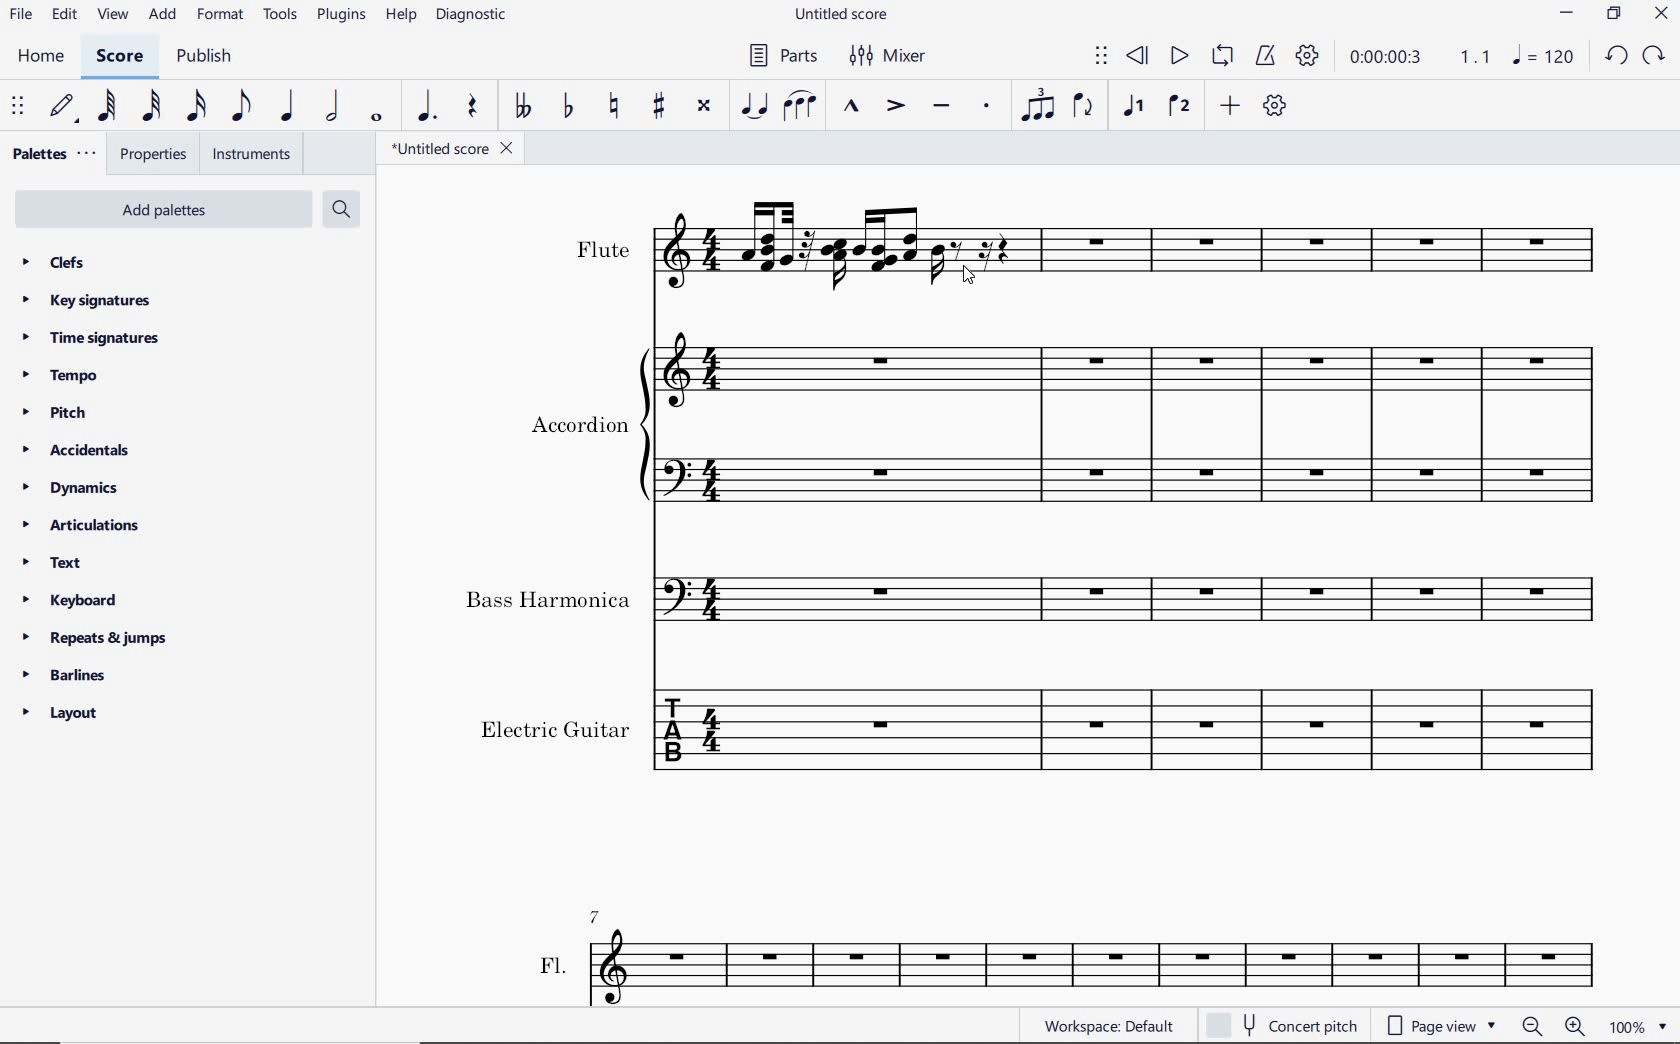 The width and height of the screenshot is (1680, 1044). I want to click on tuplet, so click(1039, 107).